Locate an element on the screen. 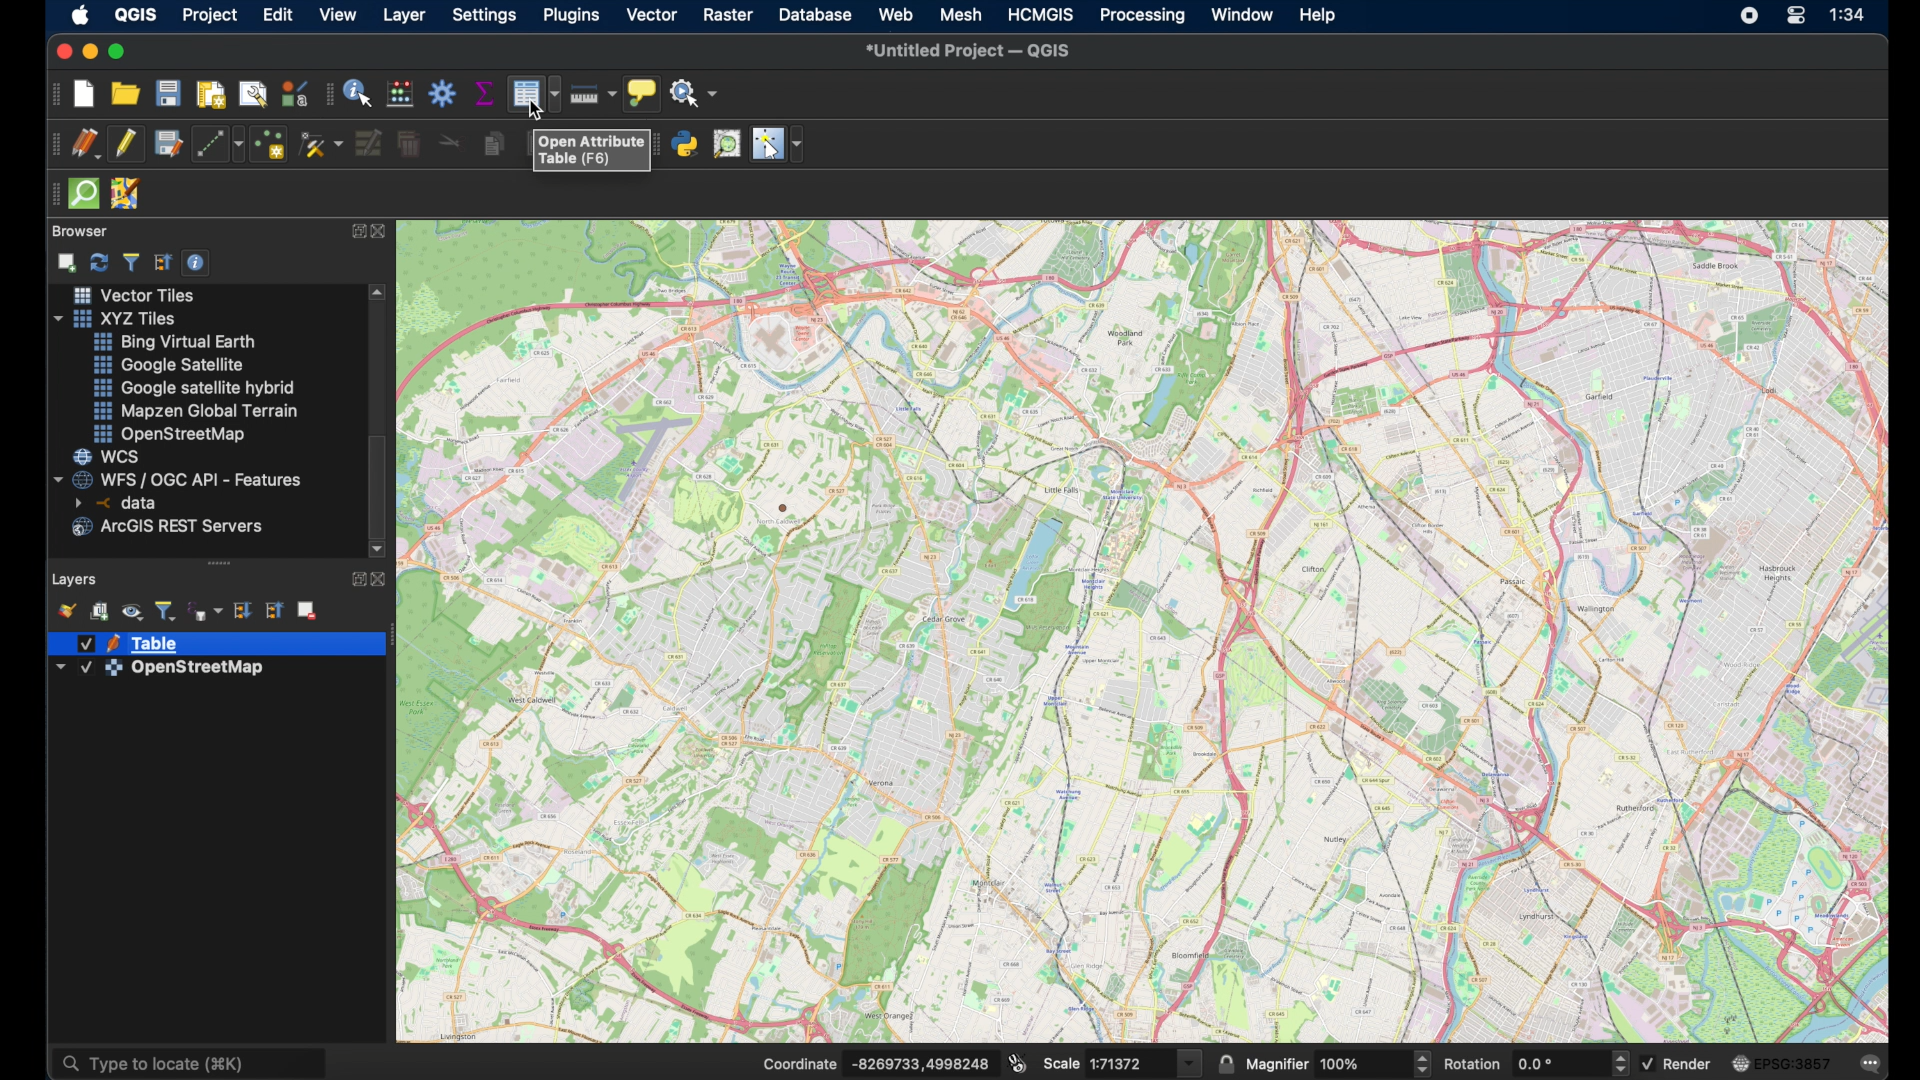 The image size is (1920, 1080). arcgis rest server is located at coordinates (170, 528).